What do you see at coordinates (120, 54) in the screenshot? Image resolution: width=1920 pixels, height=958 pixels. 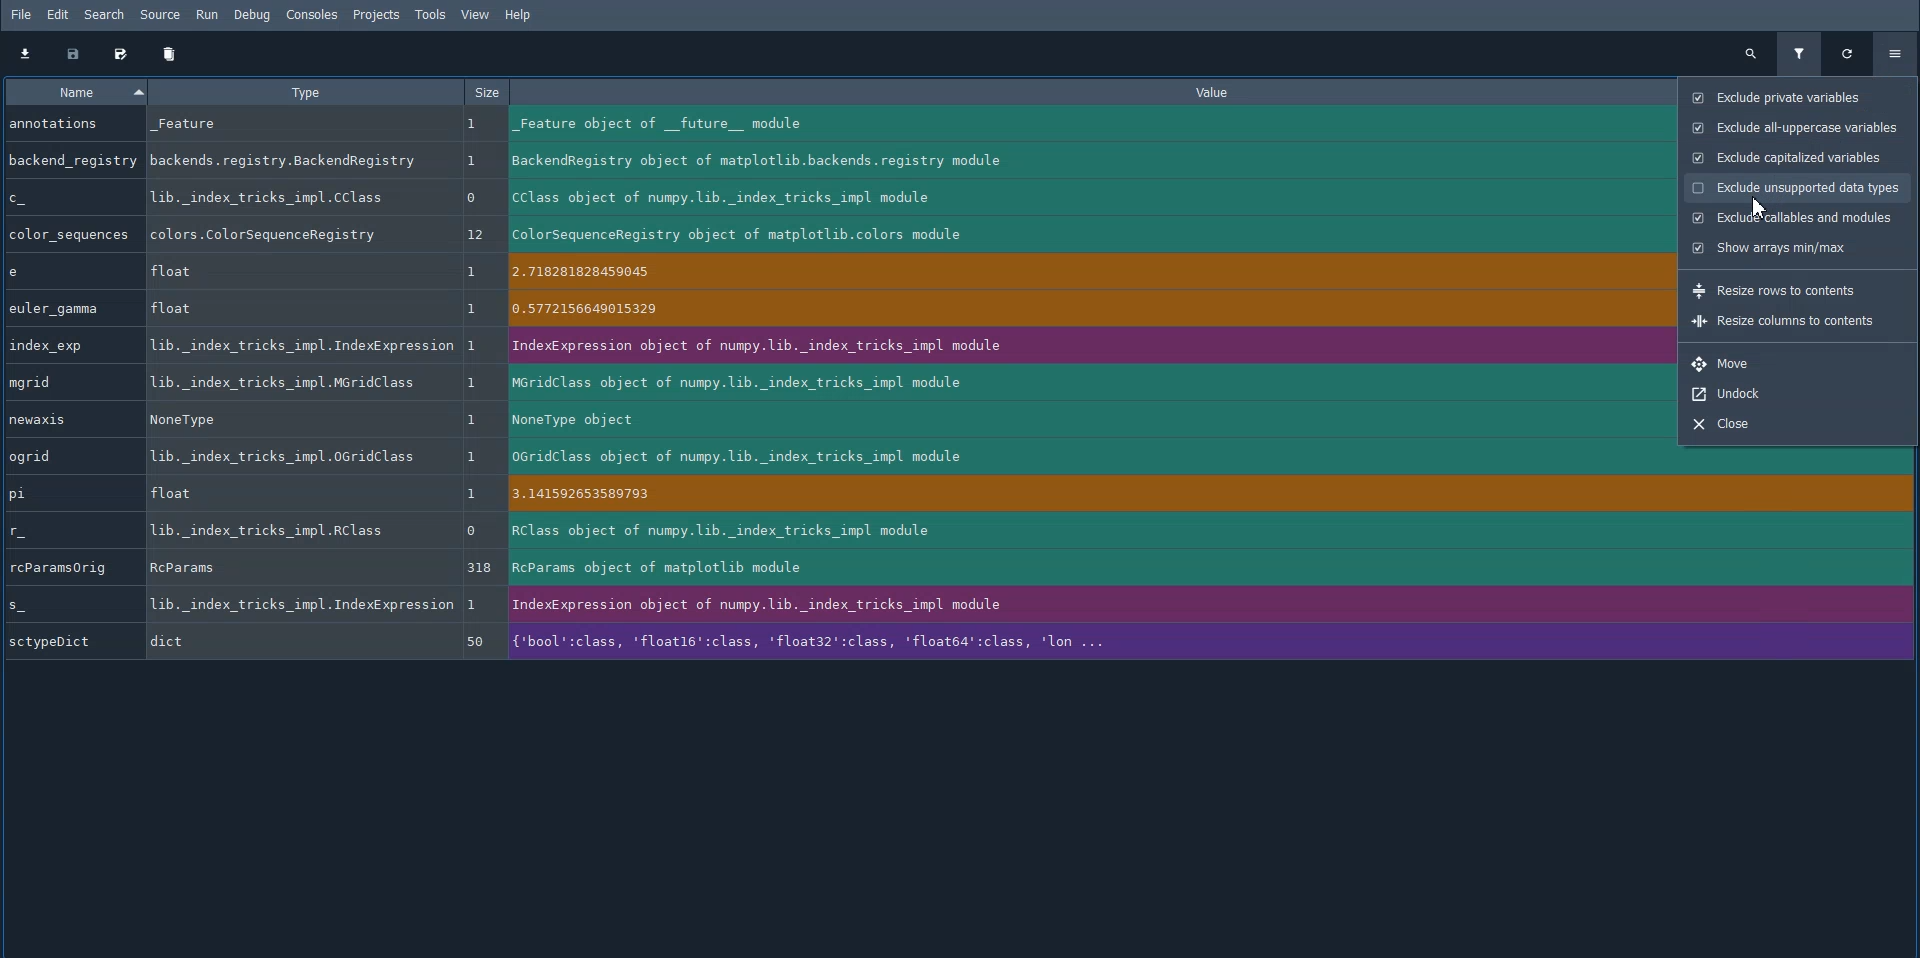 I see `Copy data as` at bounding box center [120, 54].